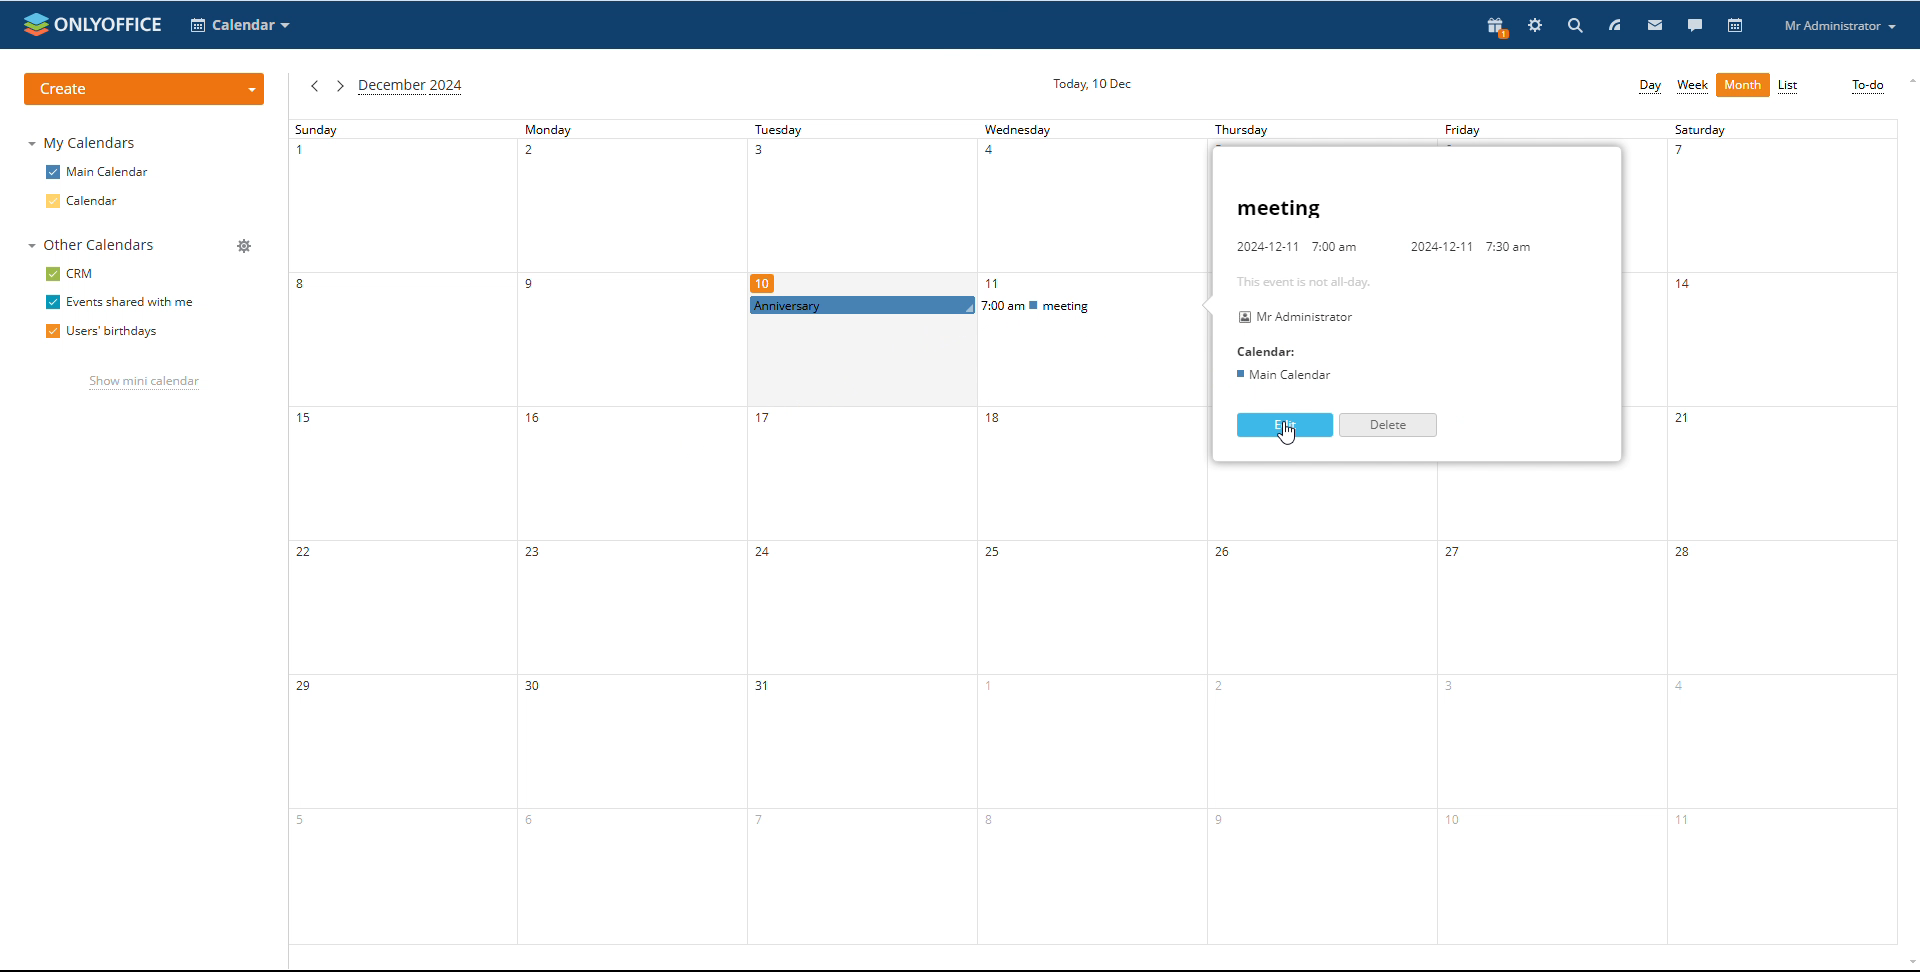 The image size is (1920, 972). Describe the element at coordinates (99, 333) in the screenshot. I see `users' birthdays` at that location.